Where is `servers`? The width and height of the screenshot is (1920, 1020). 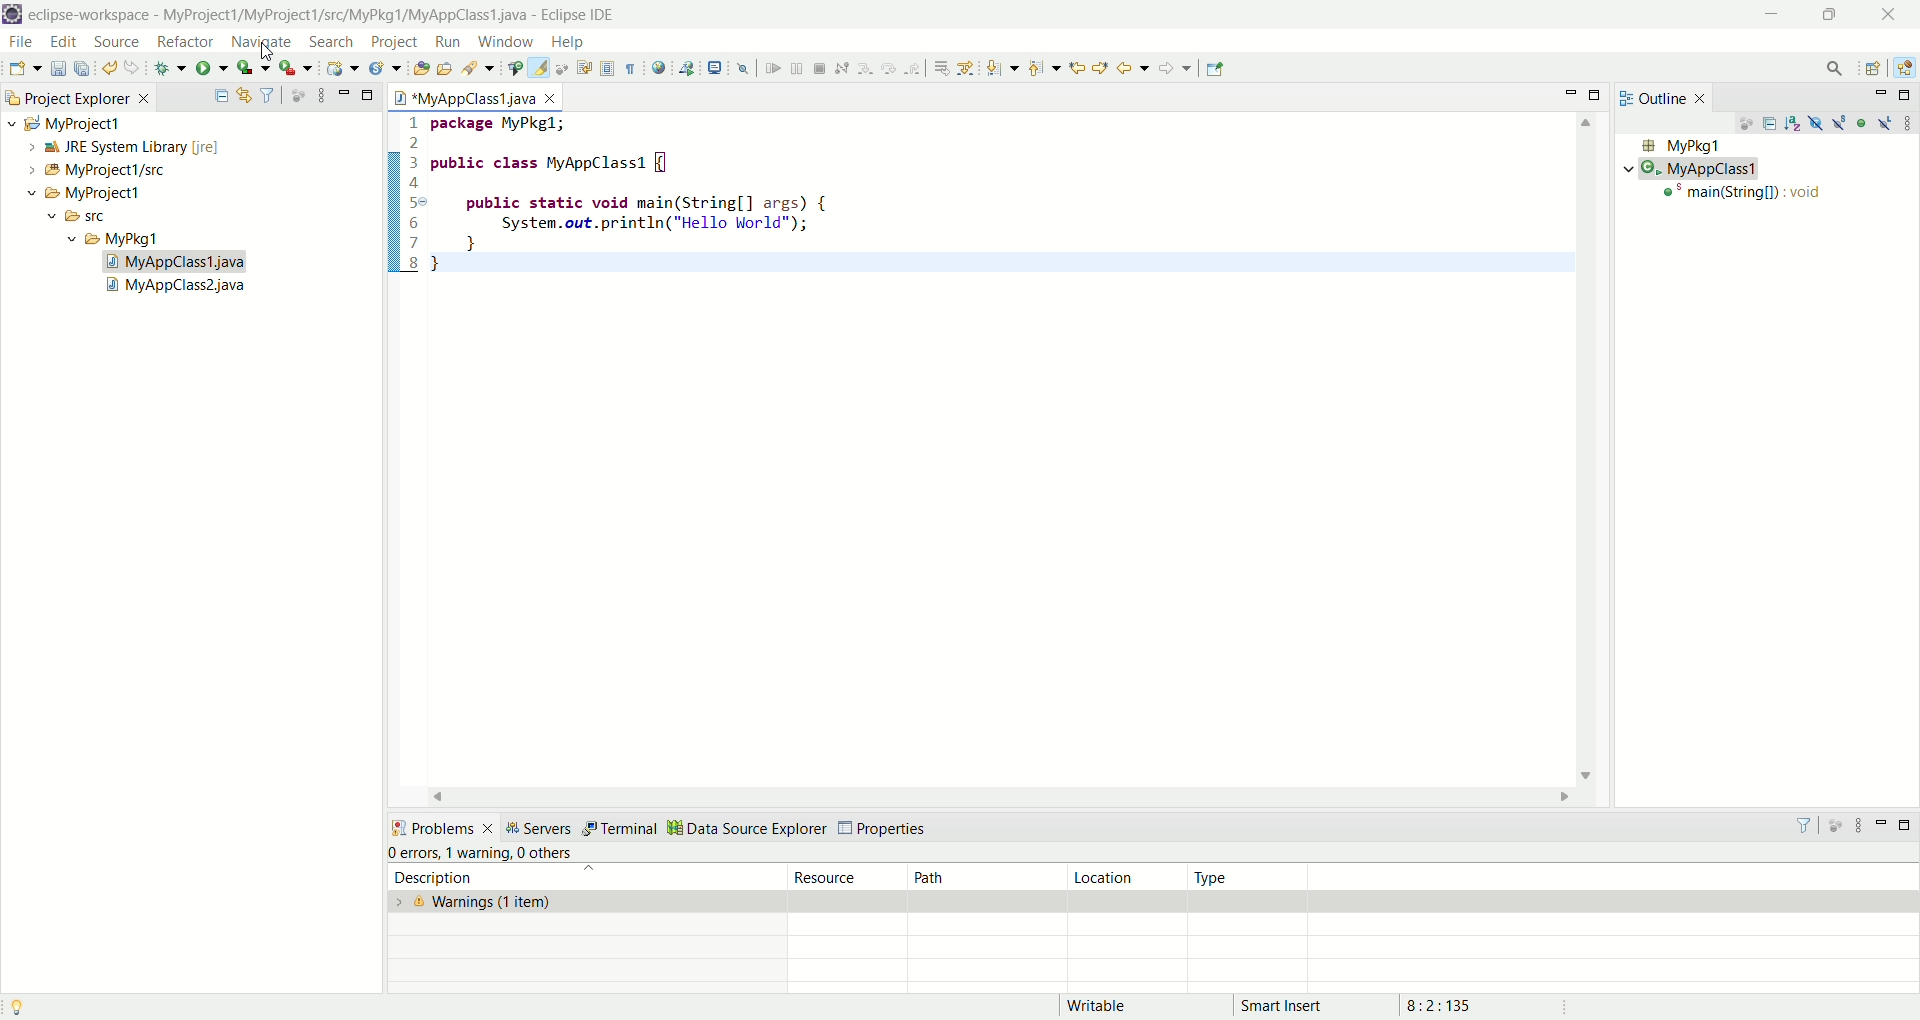 servers is located at coordinates (539, 827).